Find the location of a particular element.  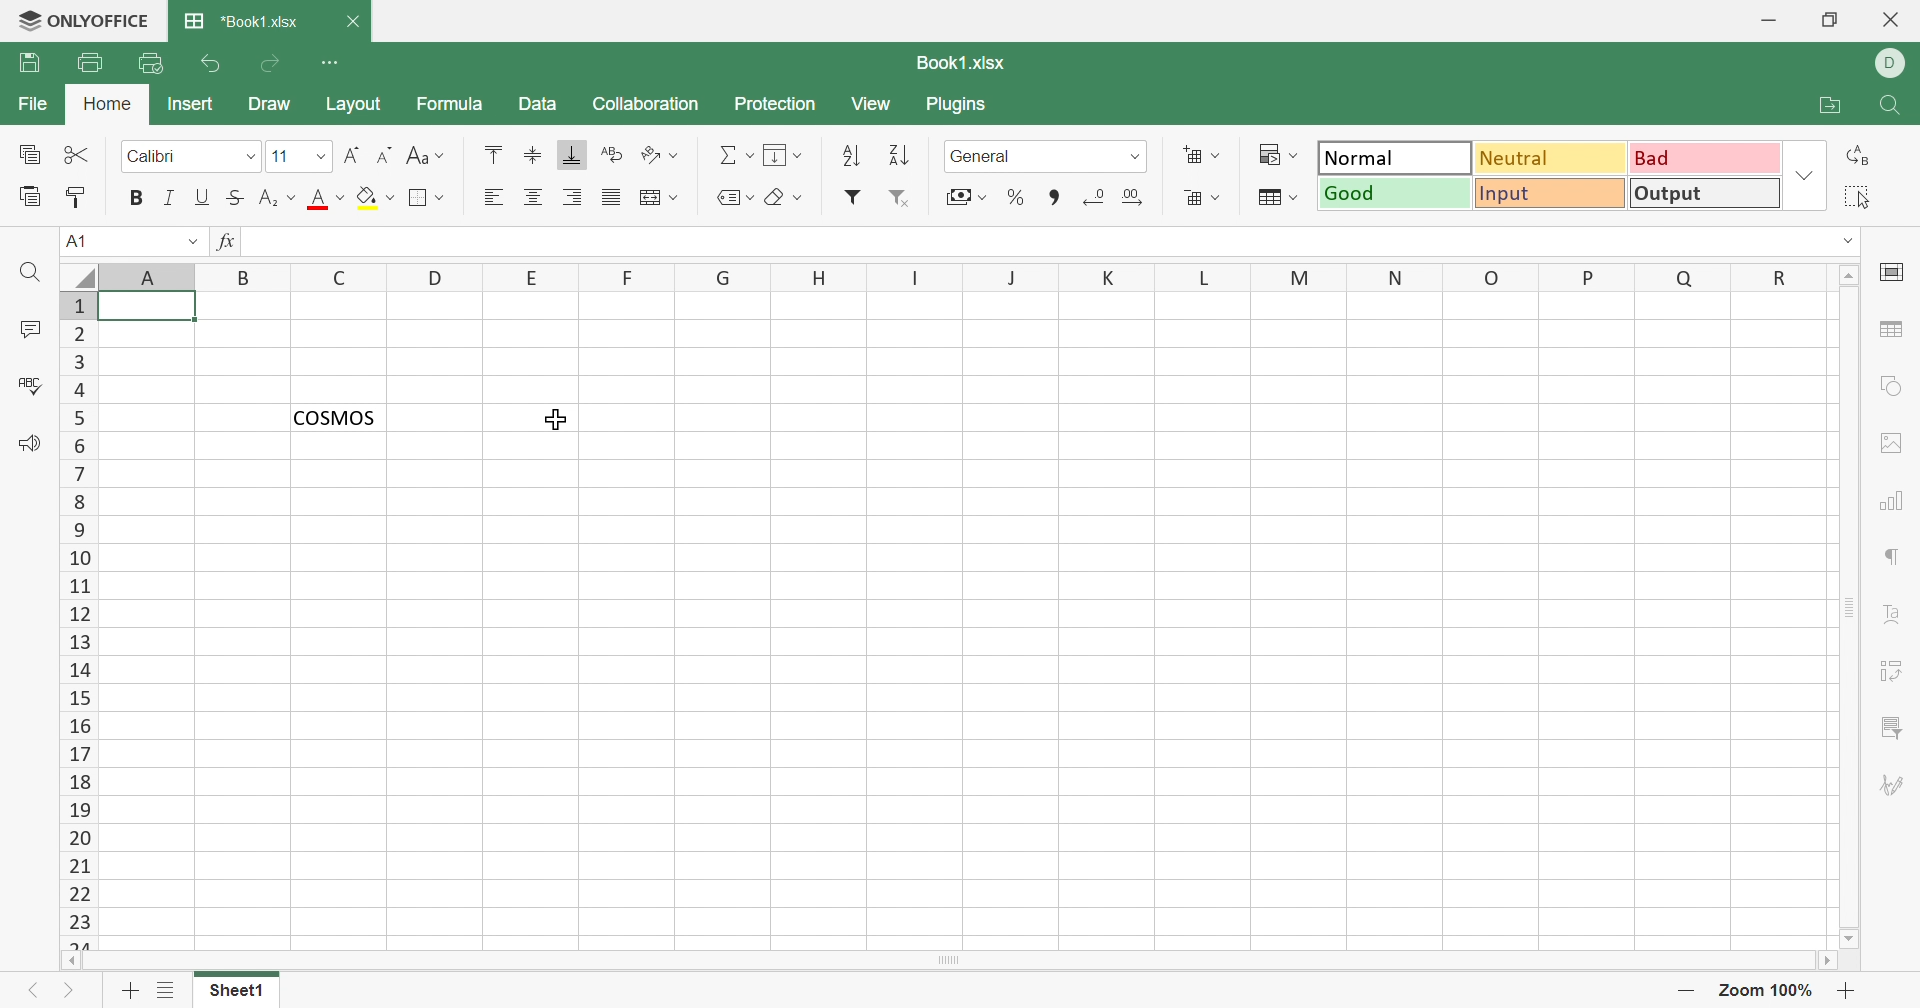

Paste is located at coordinates (28, 198).